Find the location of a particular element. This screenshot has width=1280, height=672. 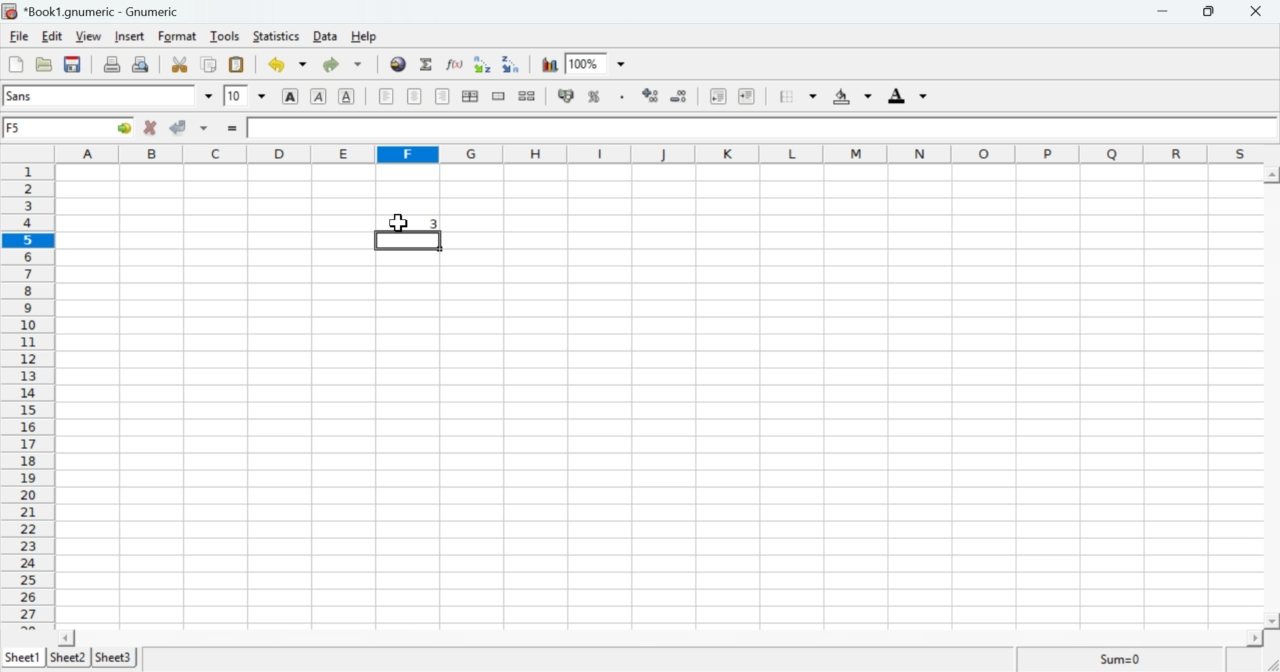

cursor is located at coordinates (394, 223).